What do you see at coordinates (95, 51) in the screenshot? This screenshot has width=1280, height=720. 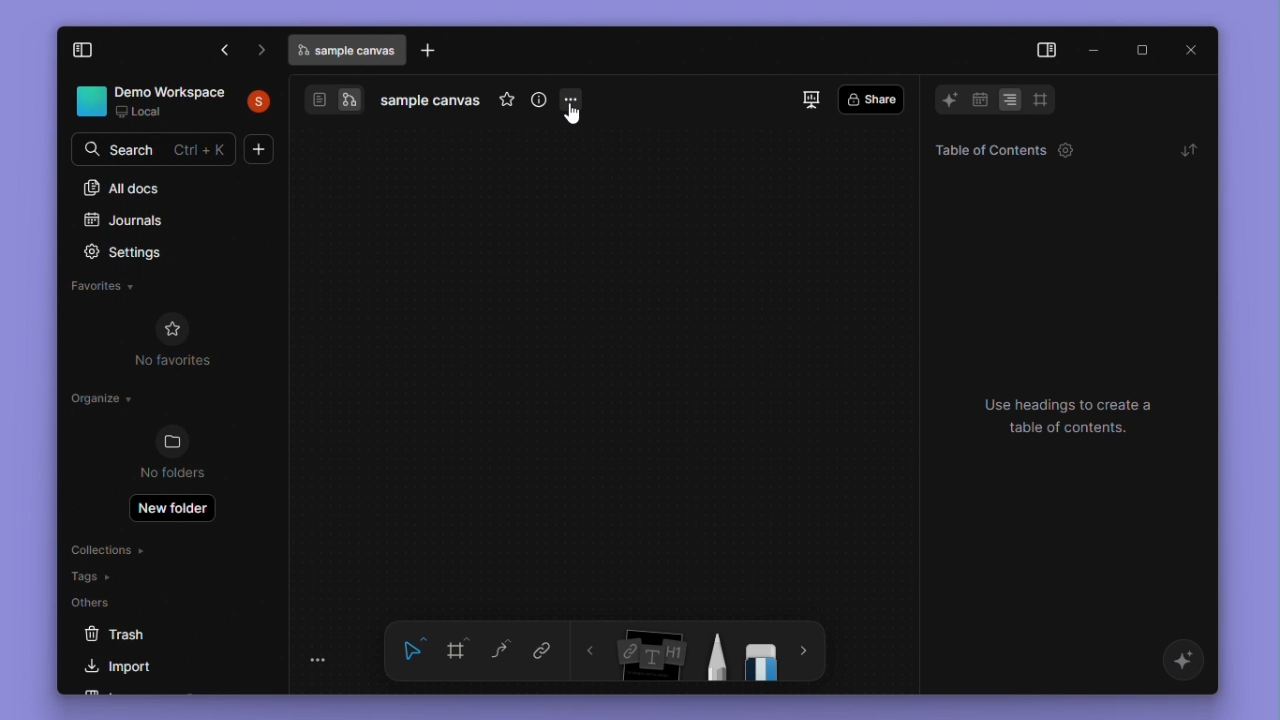 I see `collapse side pane` at bounding box center [95, 51].